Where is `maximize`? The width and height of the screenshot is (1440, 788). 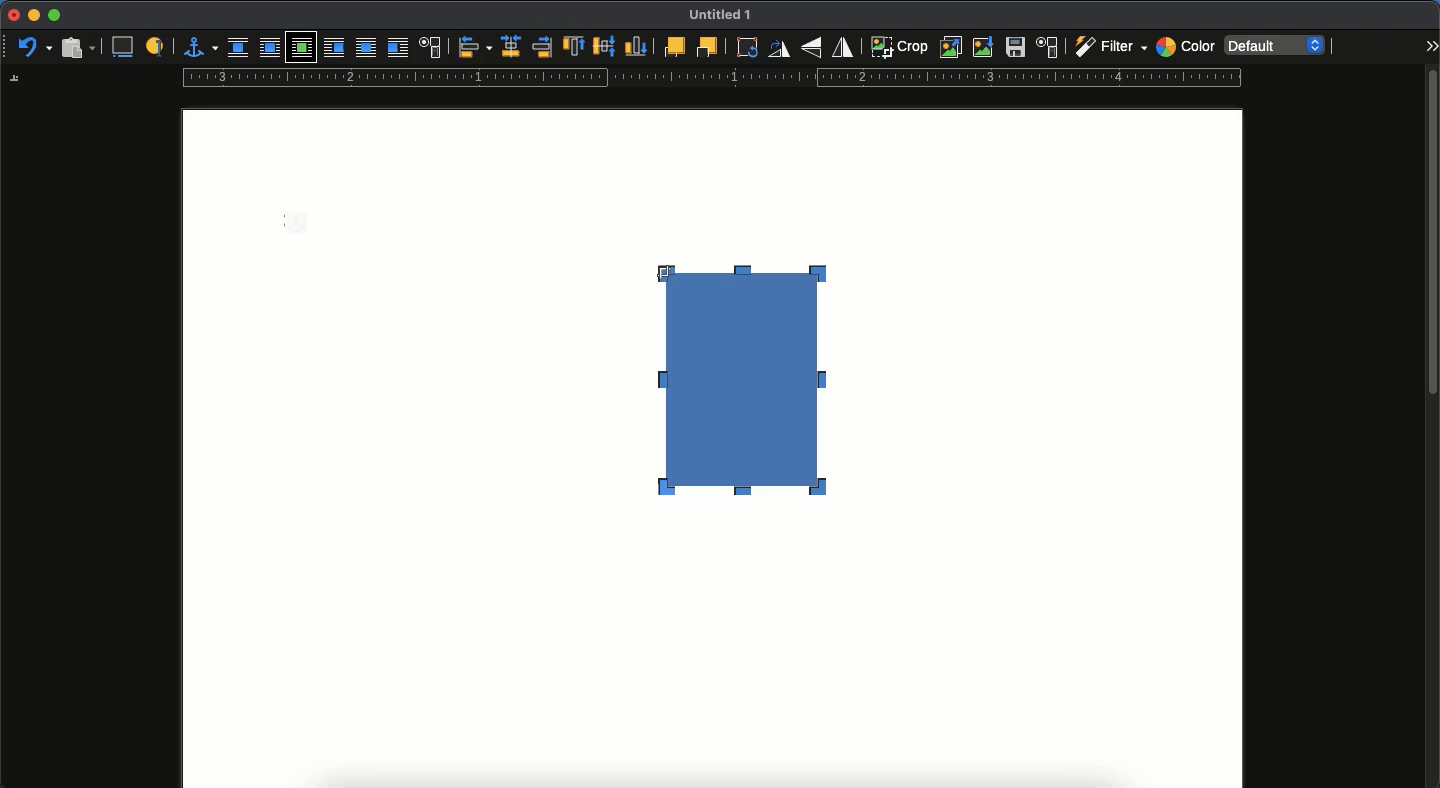
maximize is located at coordinates (54, 16).